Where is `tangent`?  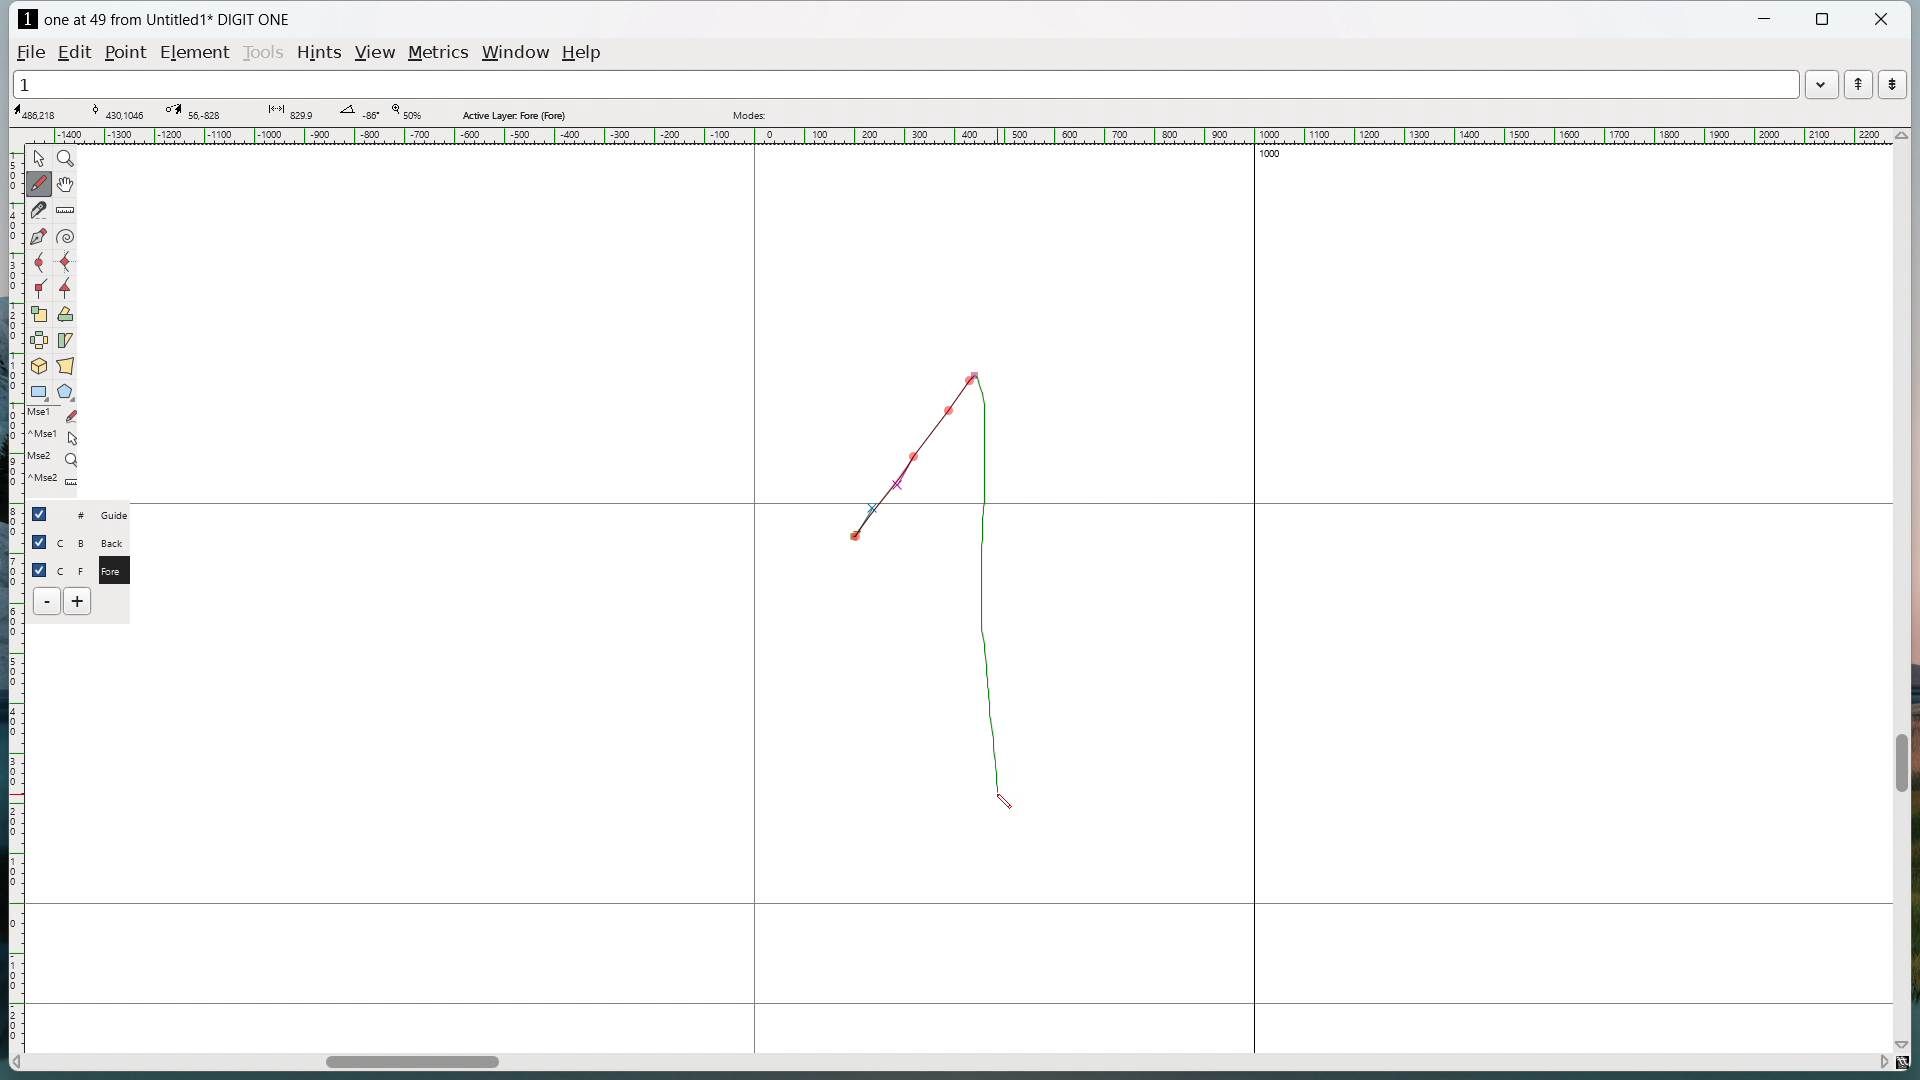
tangent is located at coordinates (118, 111).